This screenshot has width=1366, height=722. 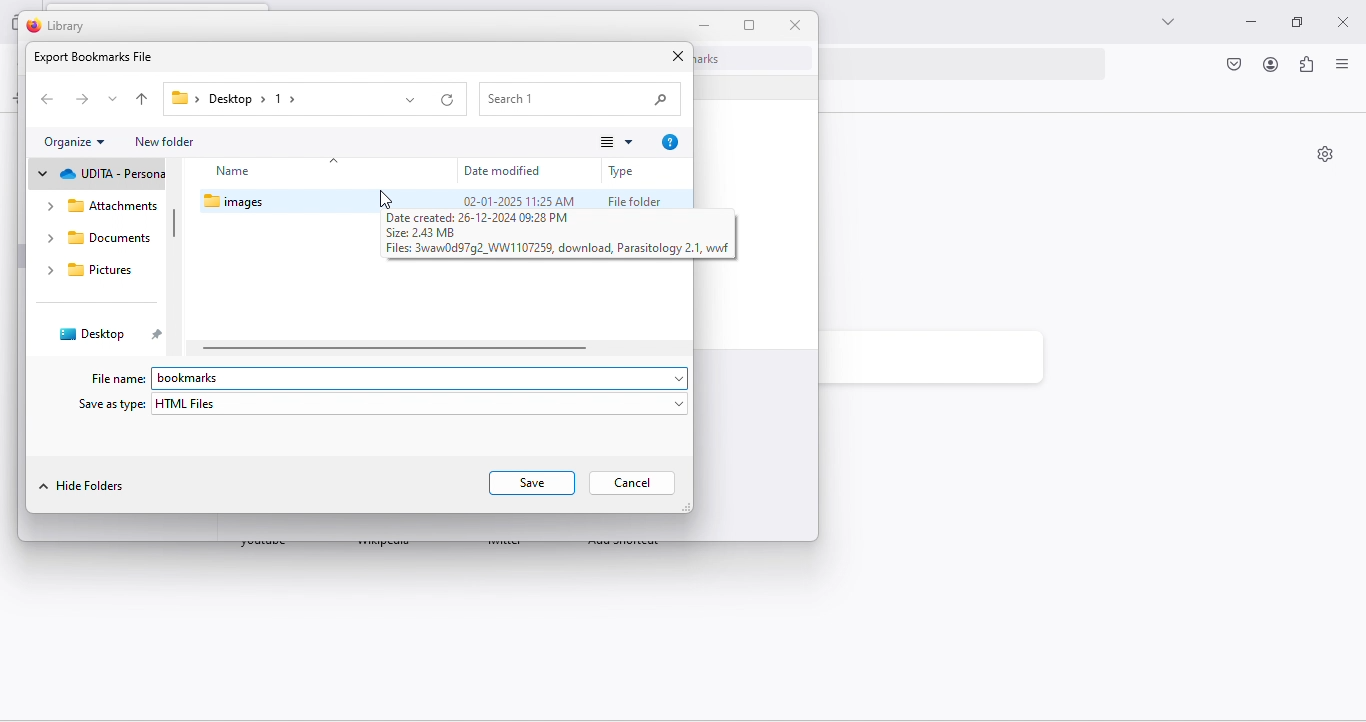 What do you see at coordinates (157, 336) in the screenshot?
I see `pin` at bounding box center [157, 336].